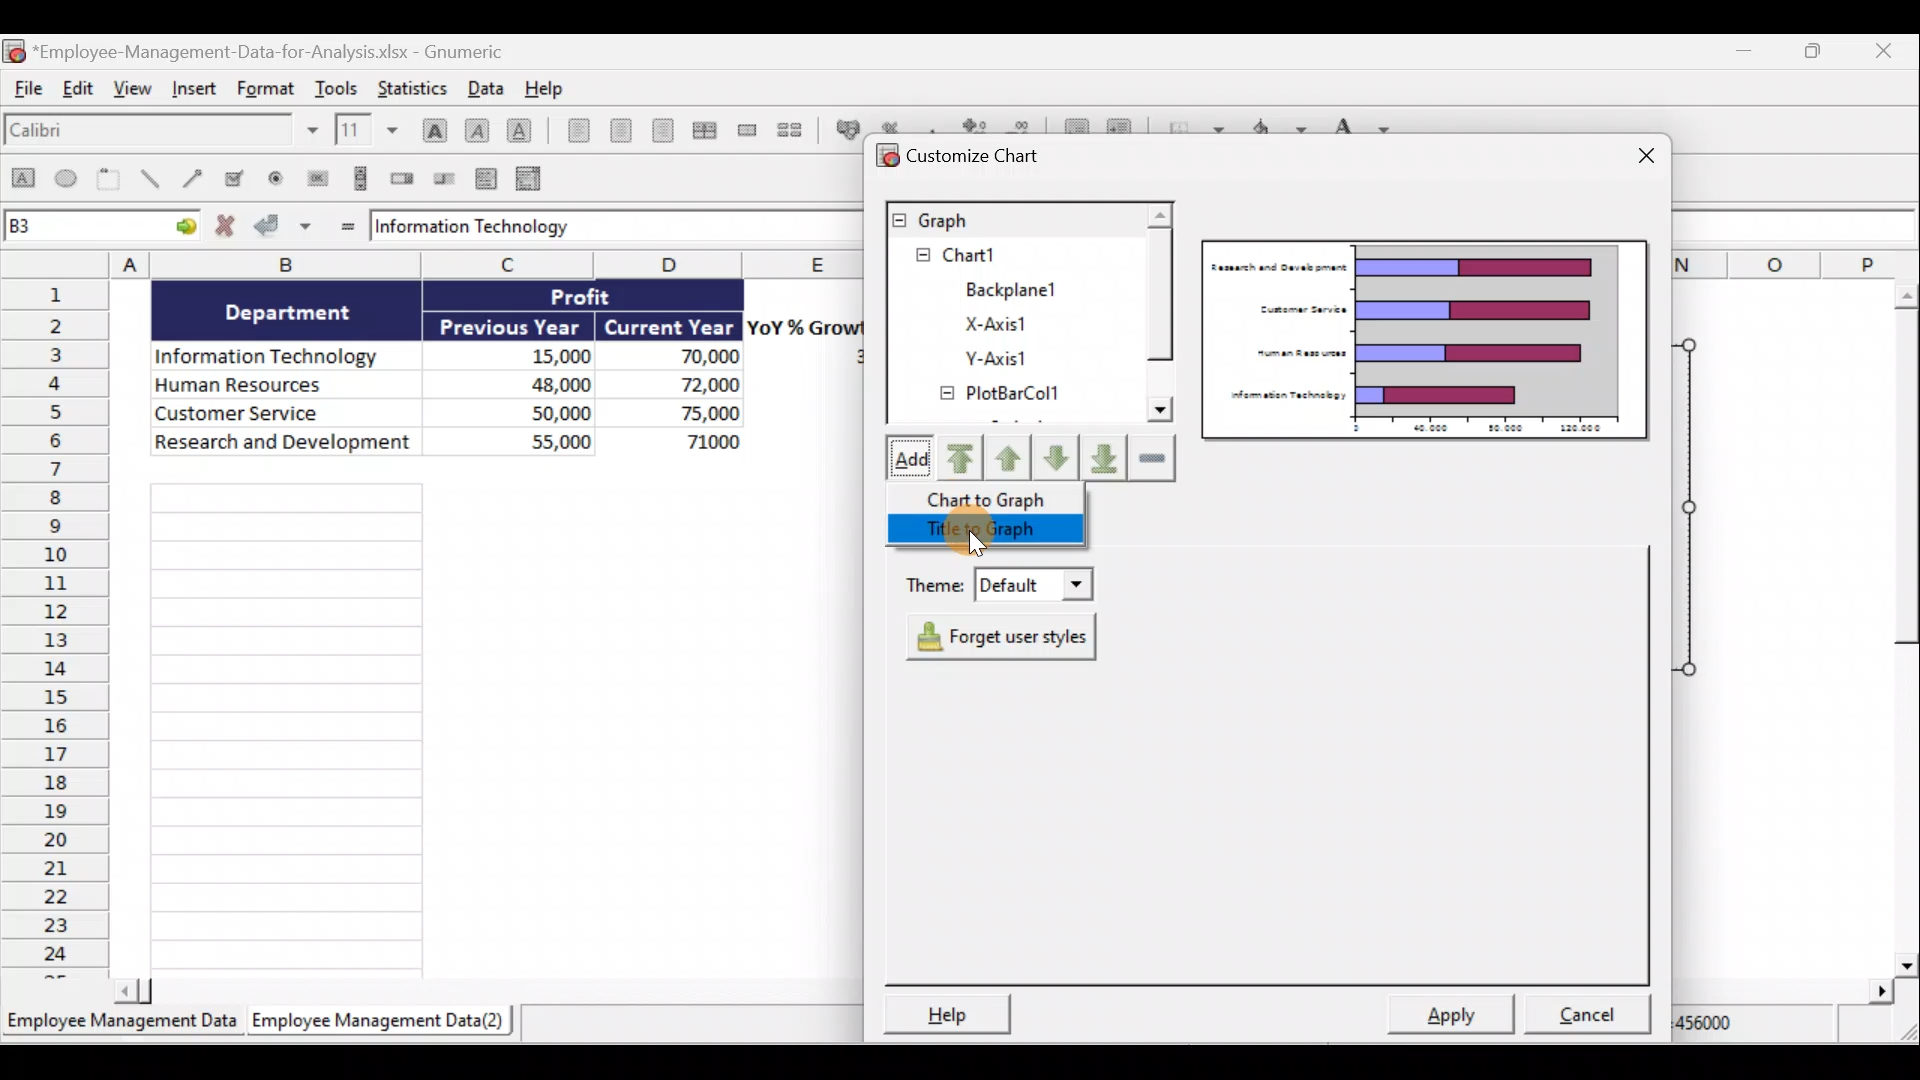 This screenshot has height=1080, width=1920. I want to click on Cell name, so click(102, 222).